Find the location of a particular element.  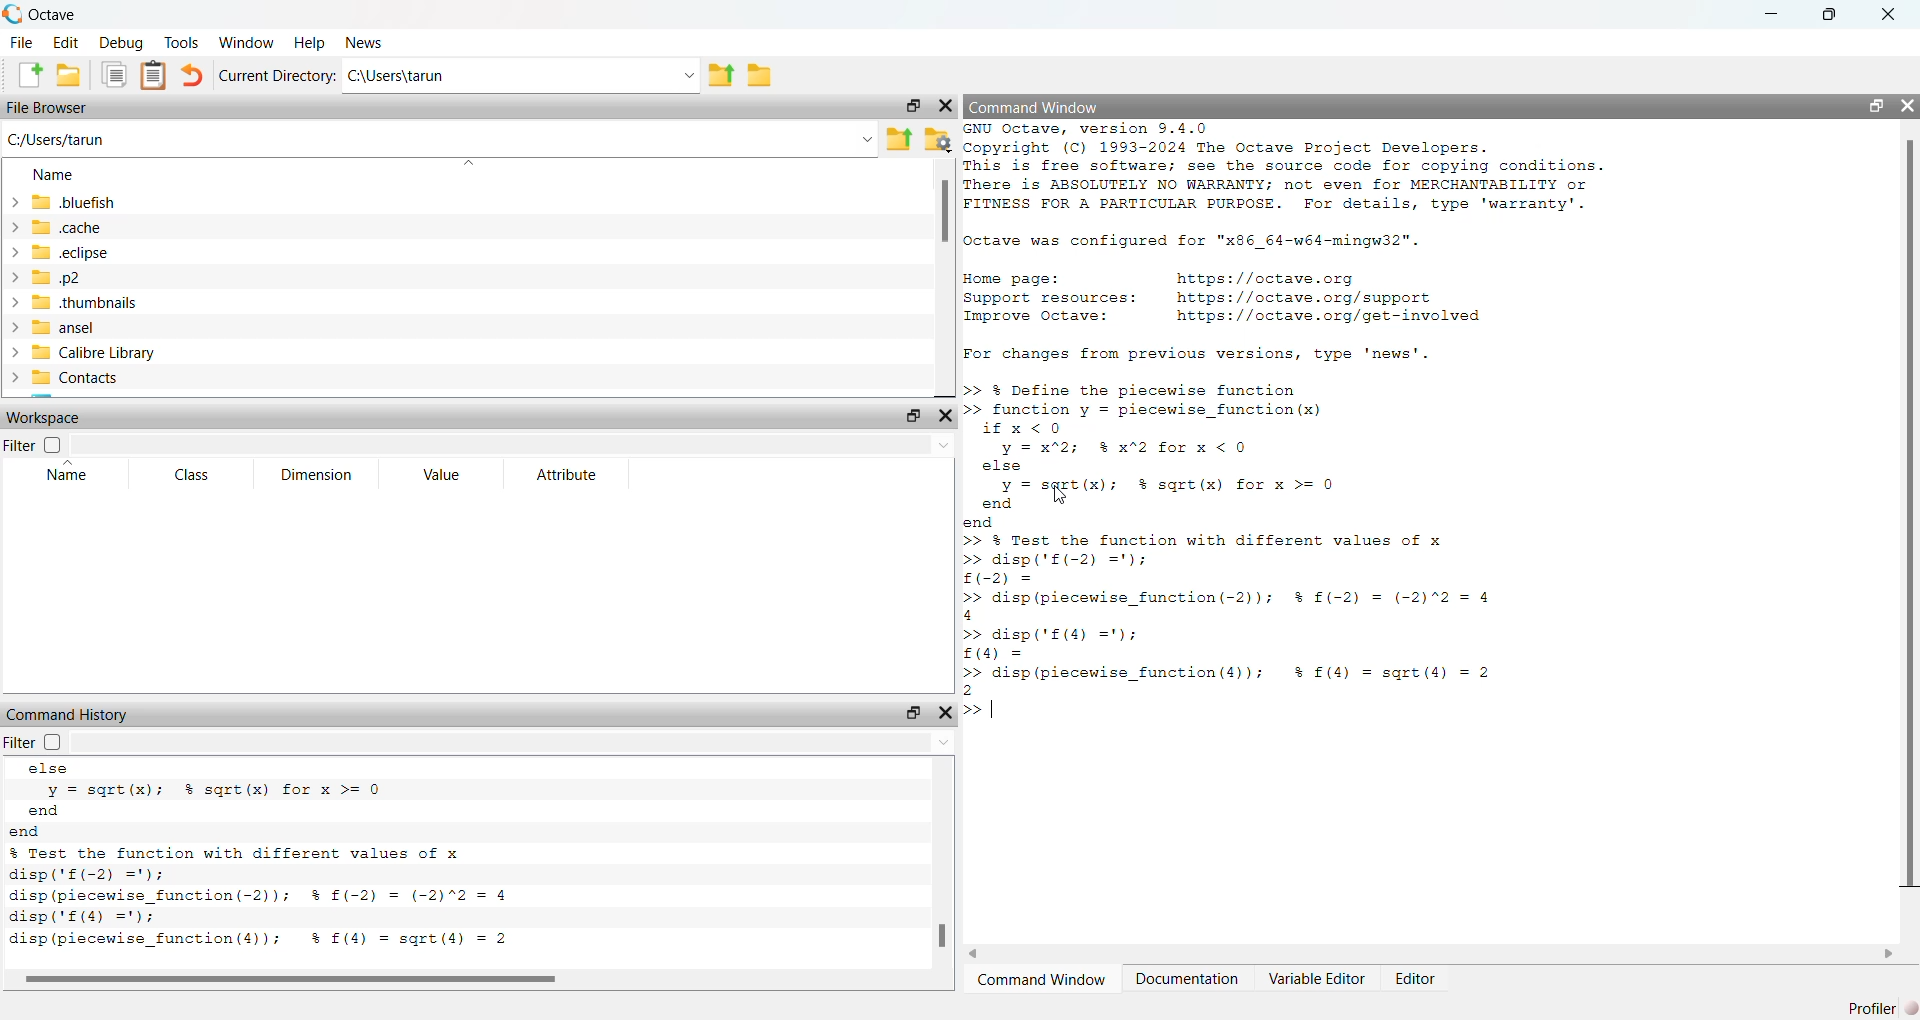

Name is located at coordinates (72, 474).